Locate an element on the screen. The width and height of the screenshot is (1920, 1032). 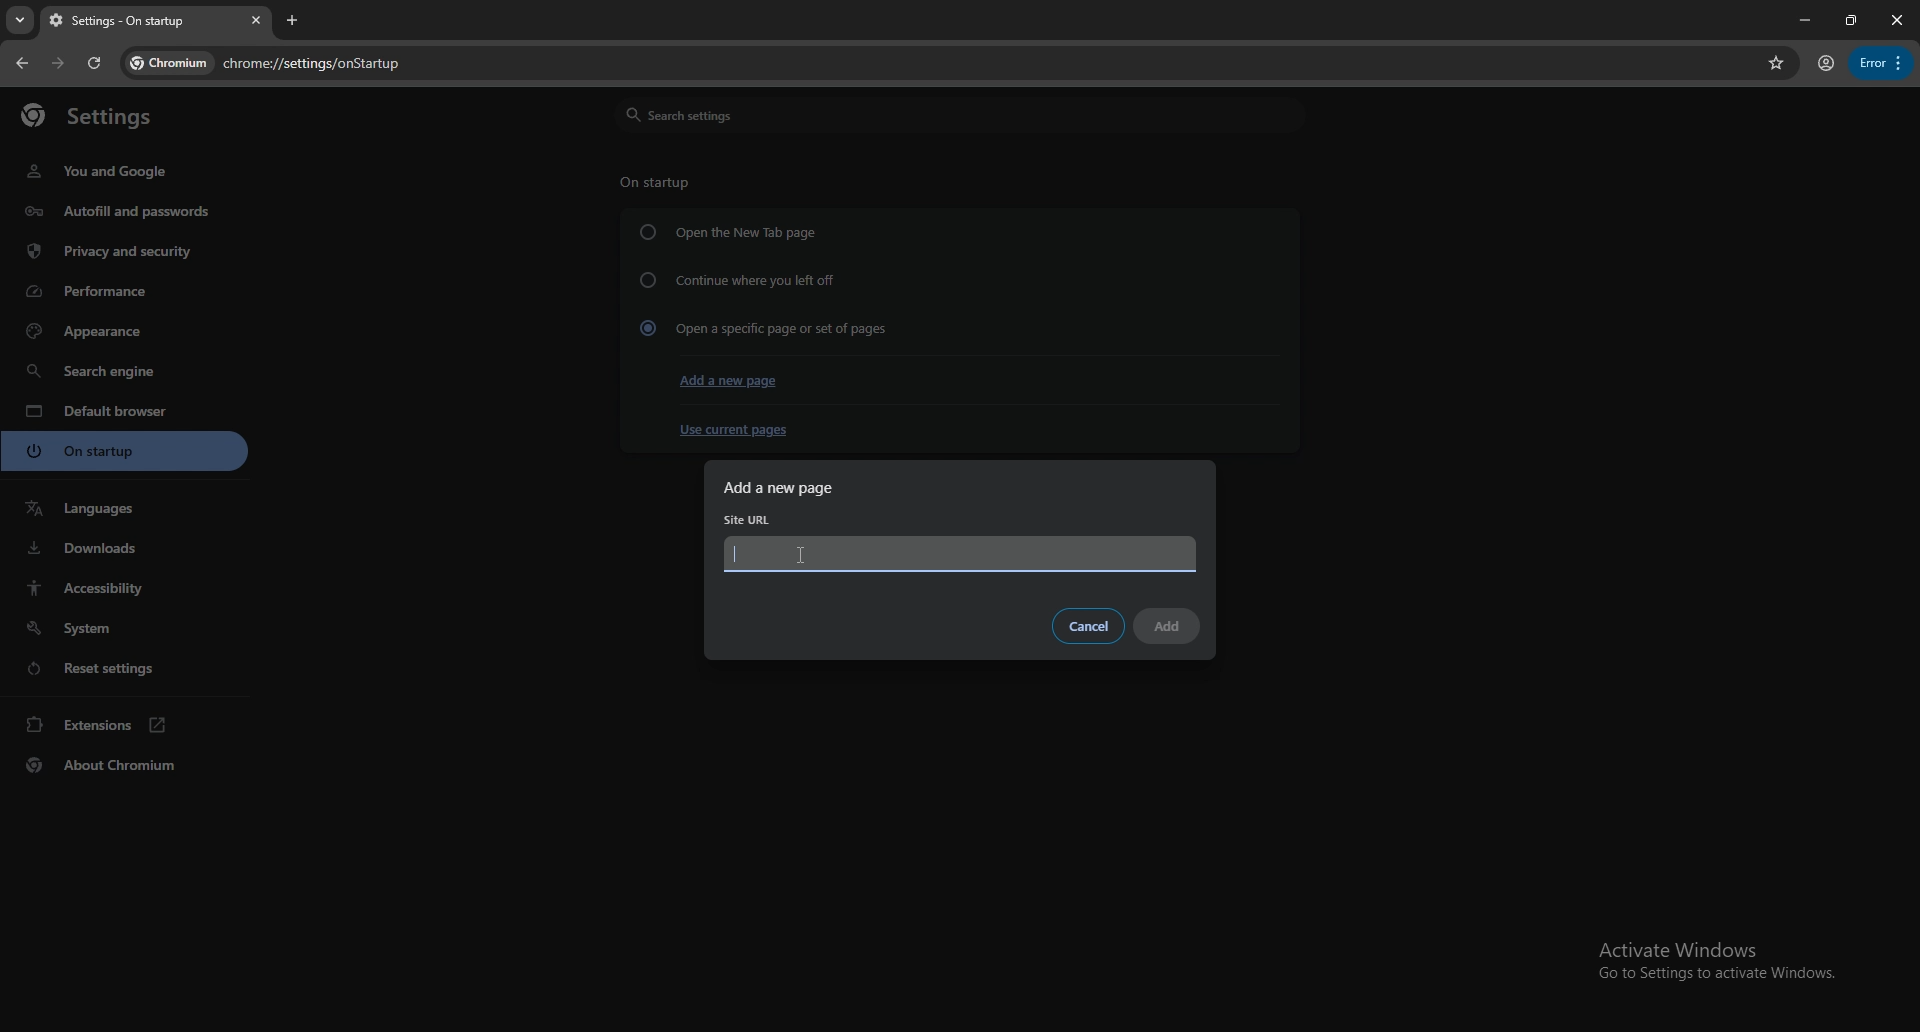
add is located at coordinates (1168, 626).